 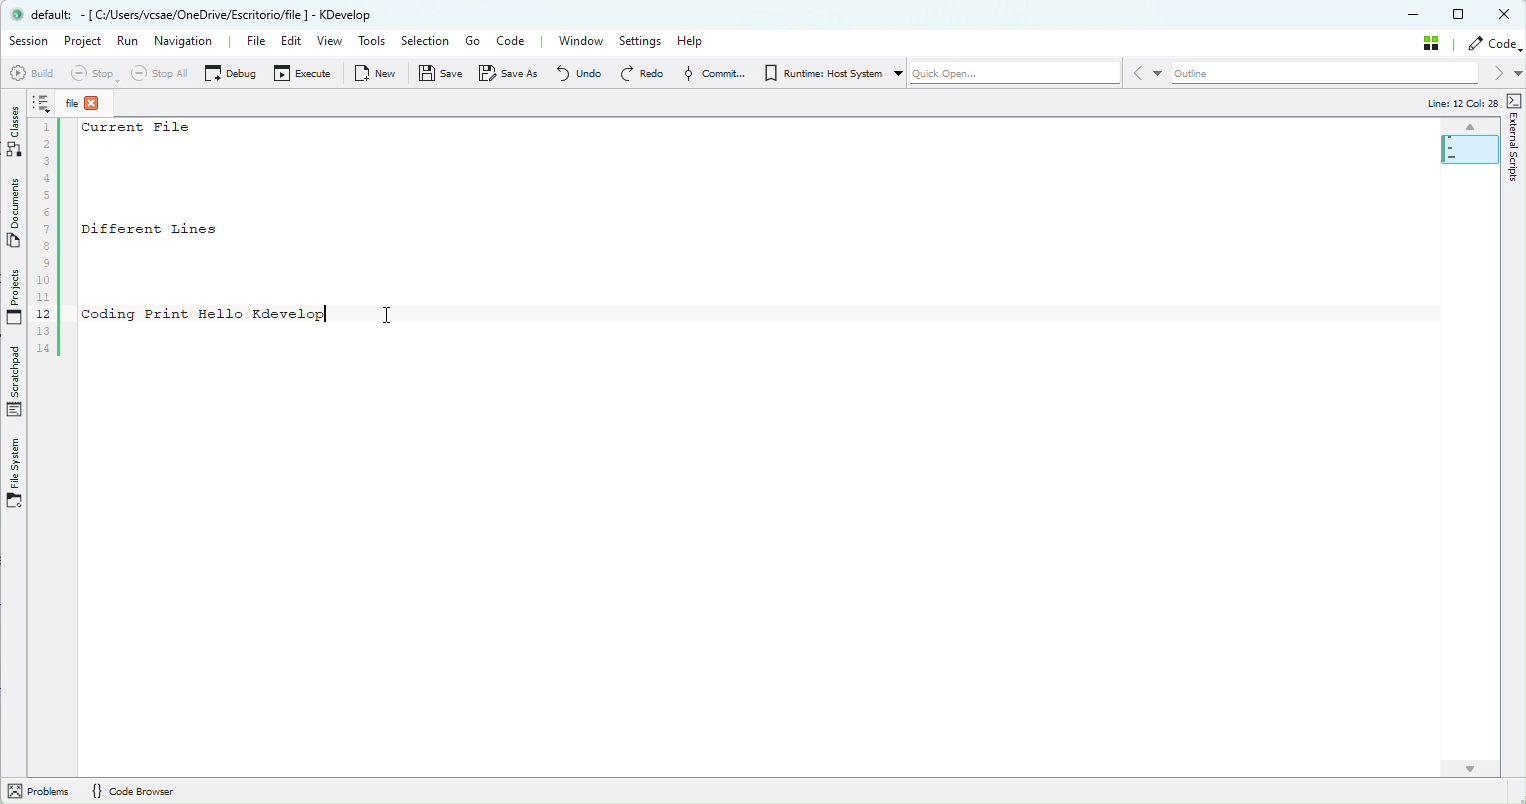 I want to click on Window, so click(x=583, y=45).